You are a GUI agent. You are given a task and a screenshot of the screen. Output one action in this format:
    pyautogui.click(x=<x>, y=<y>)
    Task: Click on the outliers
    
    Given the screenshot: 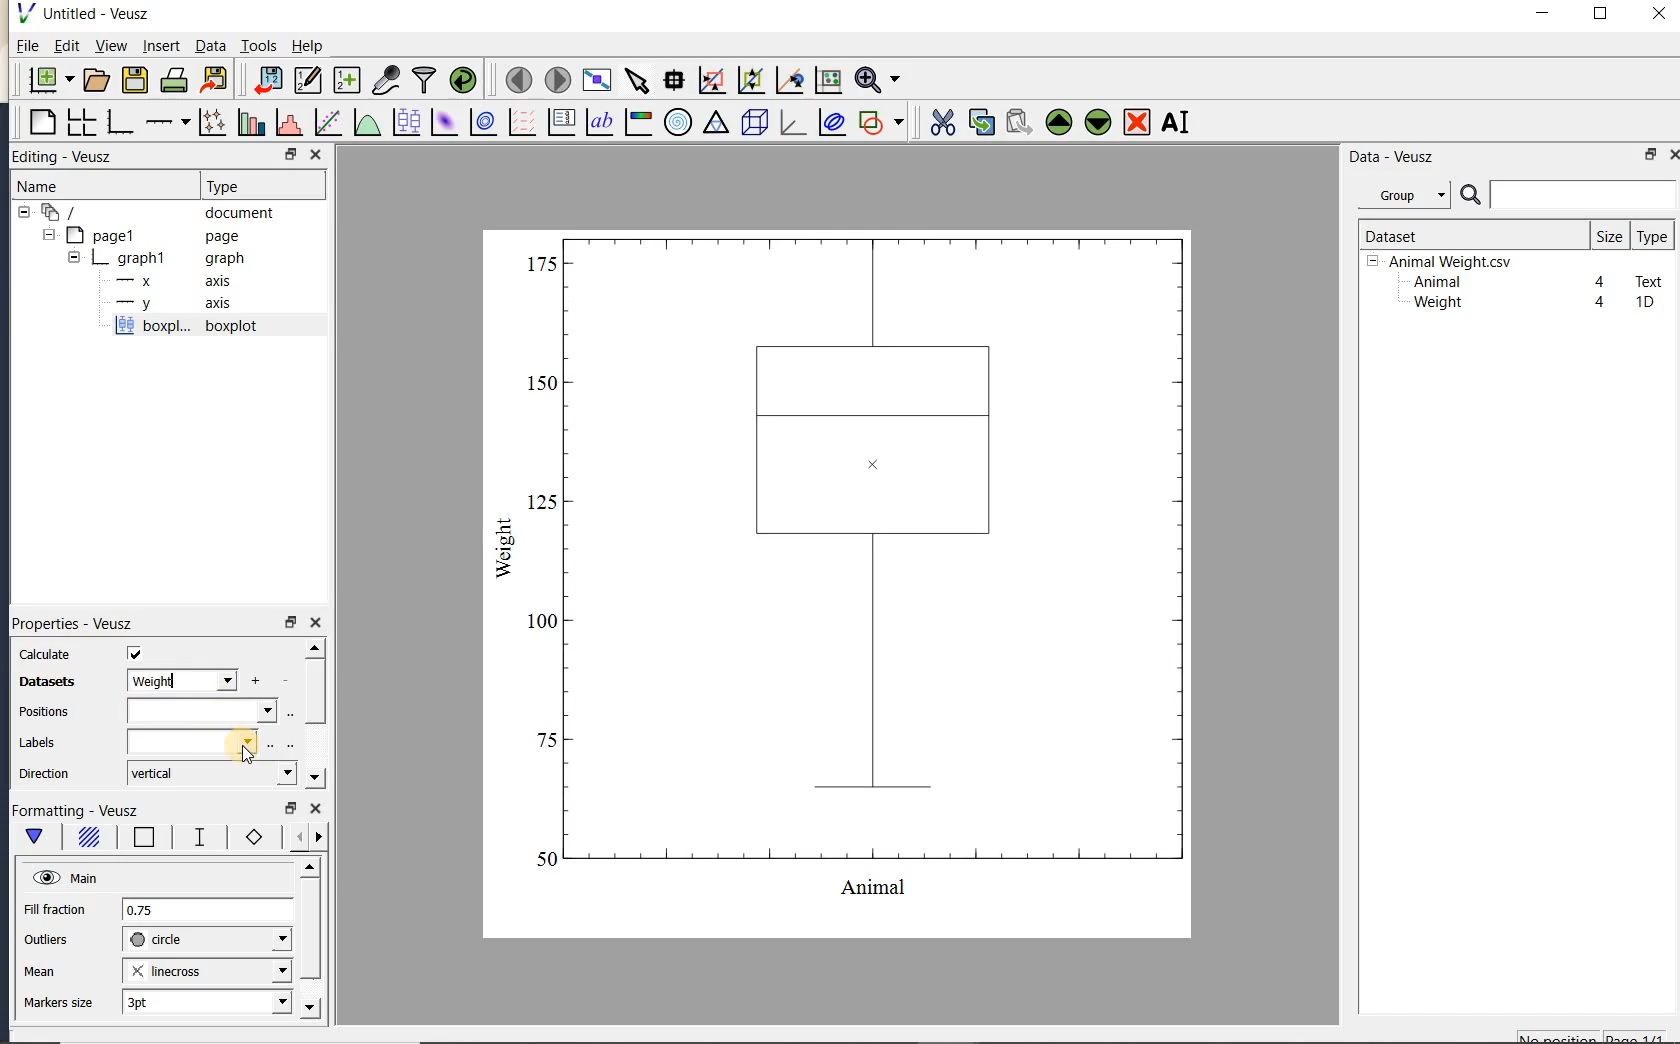 What is the action you would take?
    pyautogui.click(x=47, y=940)
    